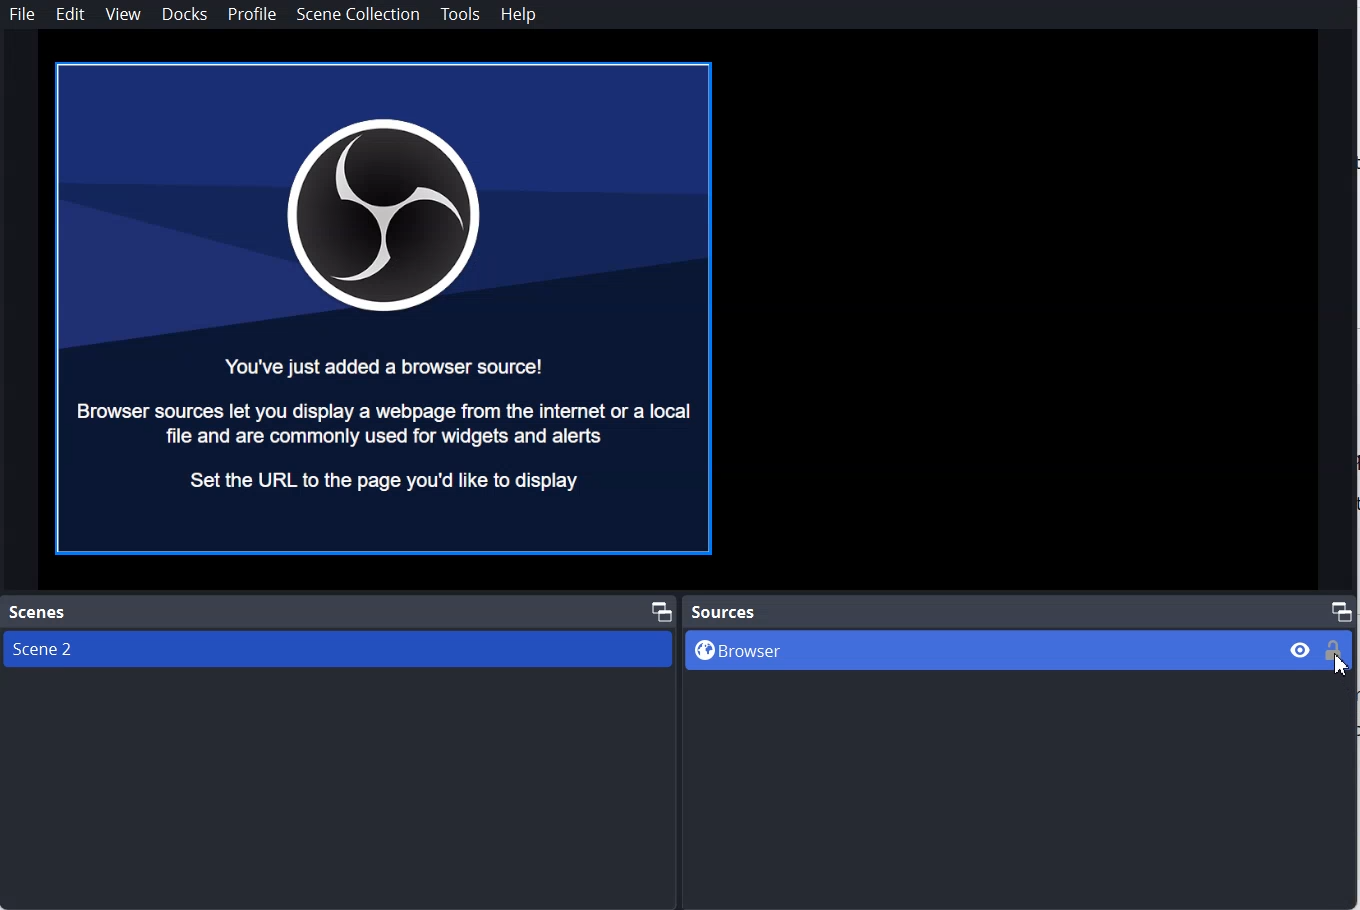  I want to click on Edit, so click(70, 14).